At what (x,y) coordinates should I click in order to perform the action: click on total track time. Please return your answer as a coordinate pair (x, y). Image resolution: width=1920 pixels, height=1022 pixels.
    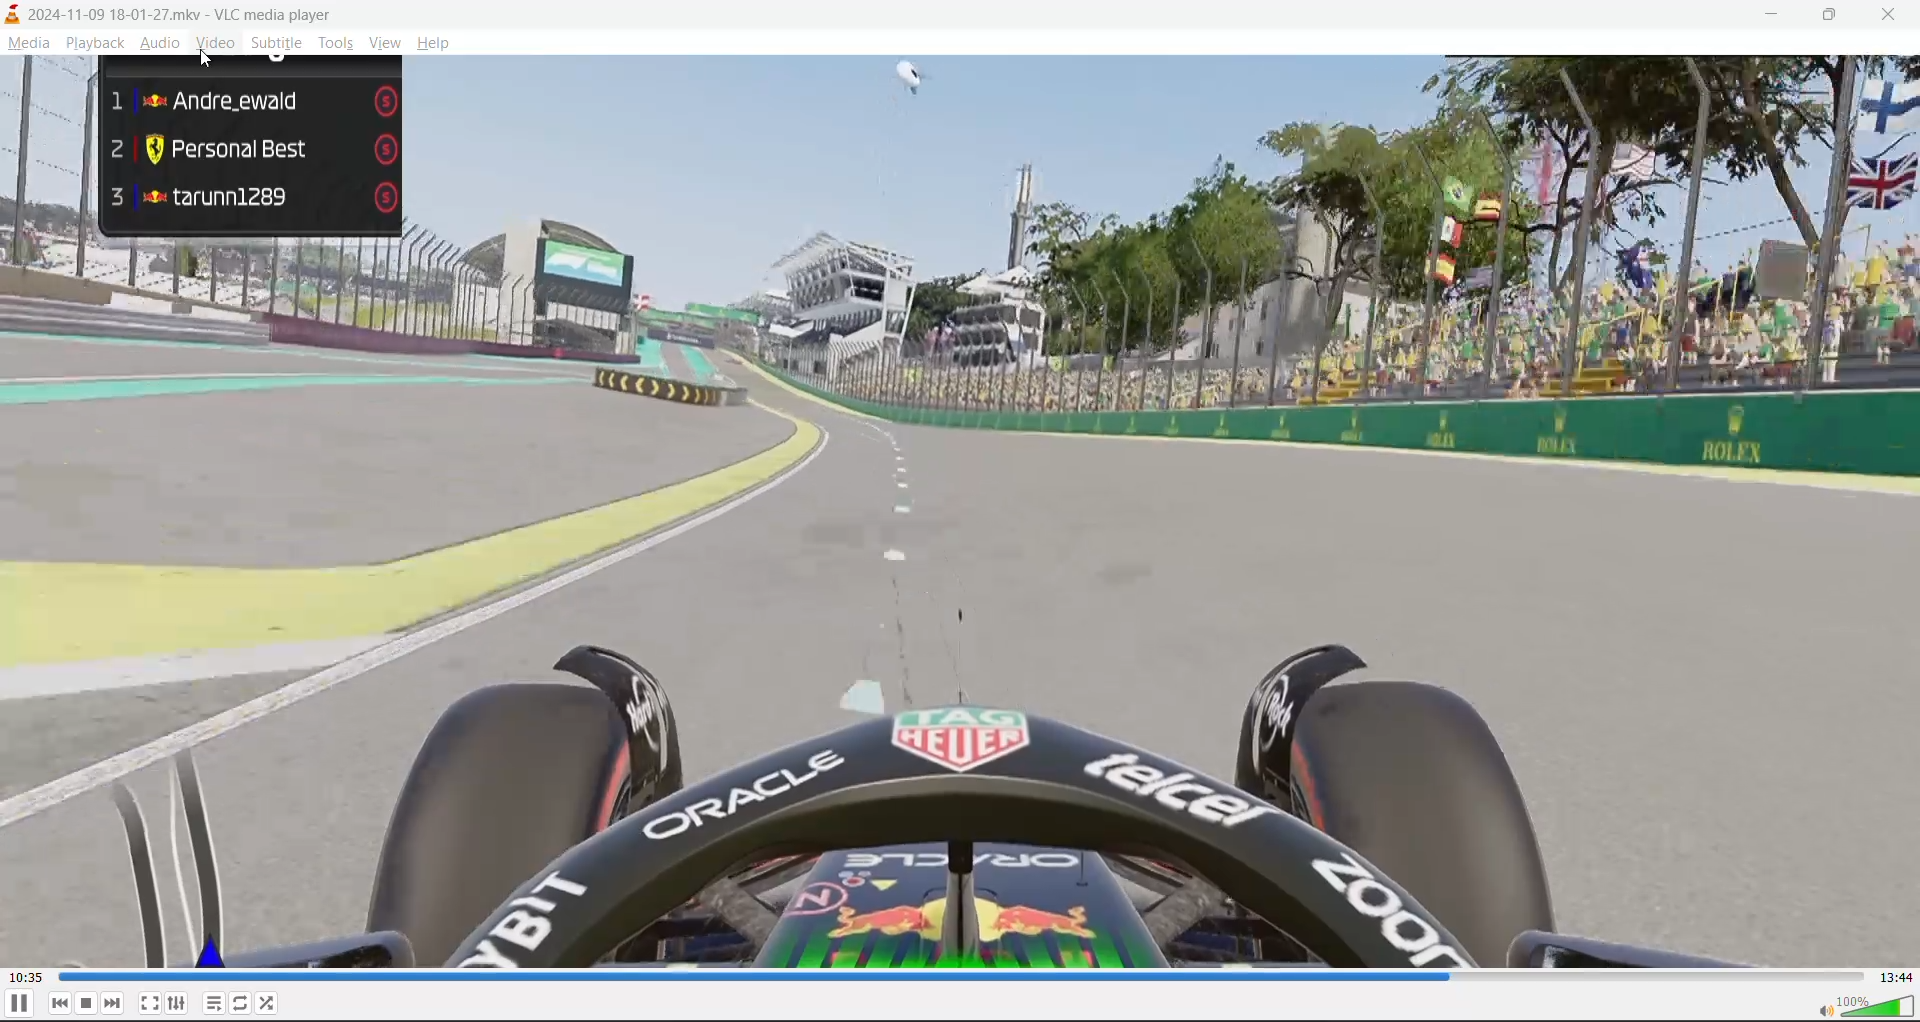
    Looking at the image, I should click on (1896, 978).